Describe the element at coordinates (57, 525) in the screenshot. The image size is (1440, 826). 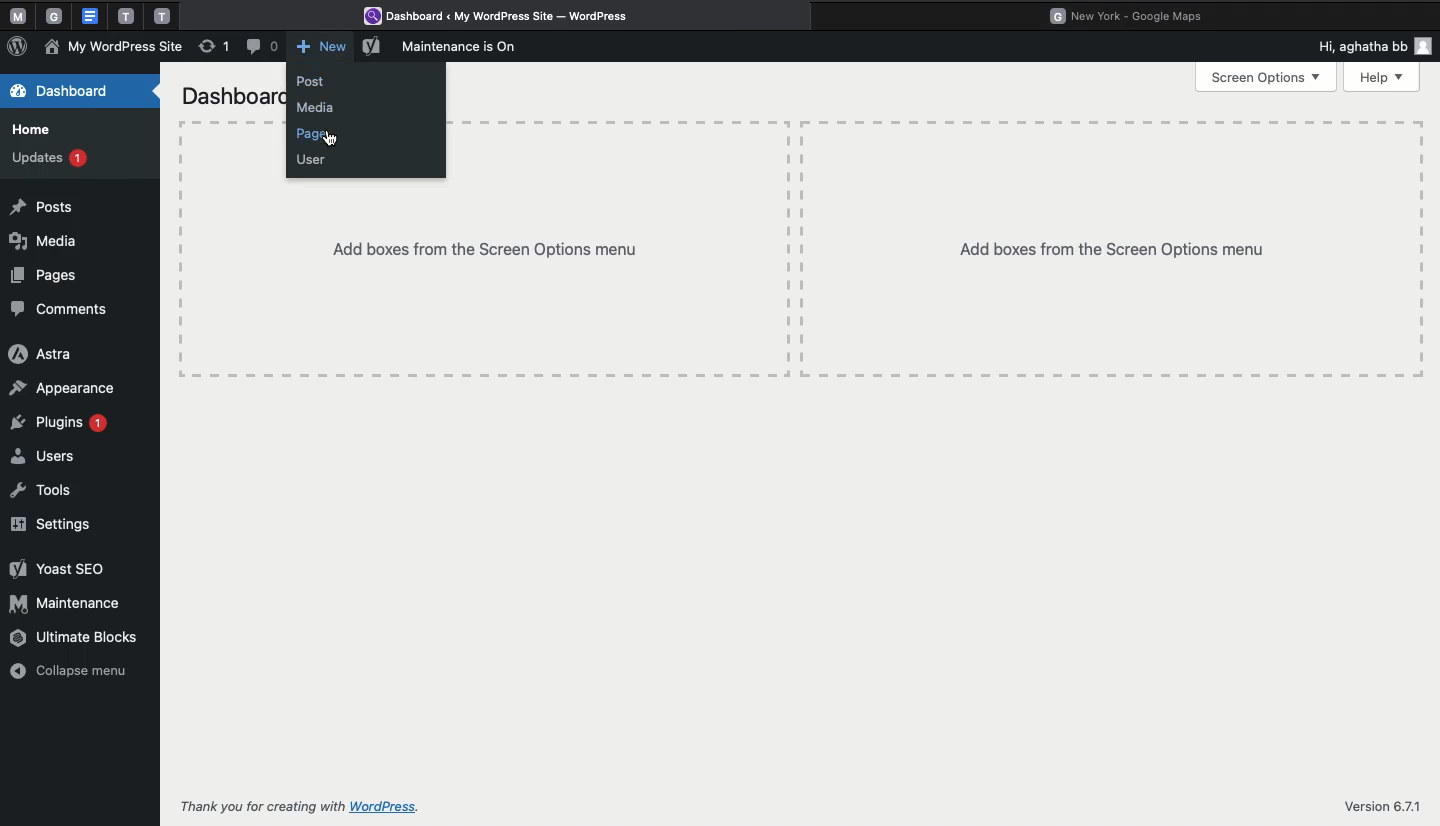
I see `Settings` at that location.